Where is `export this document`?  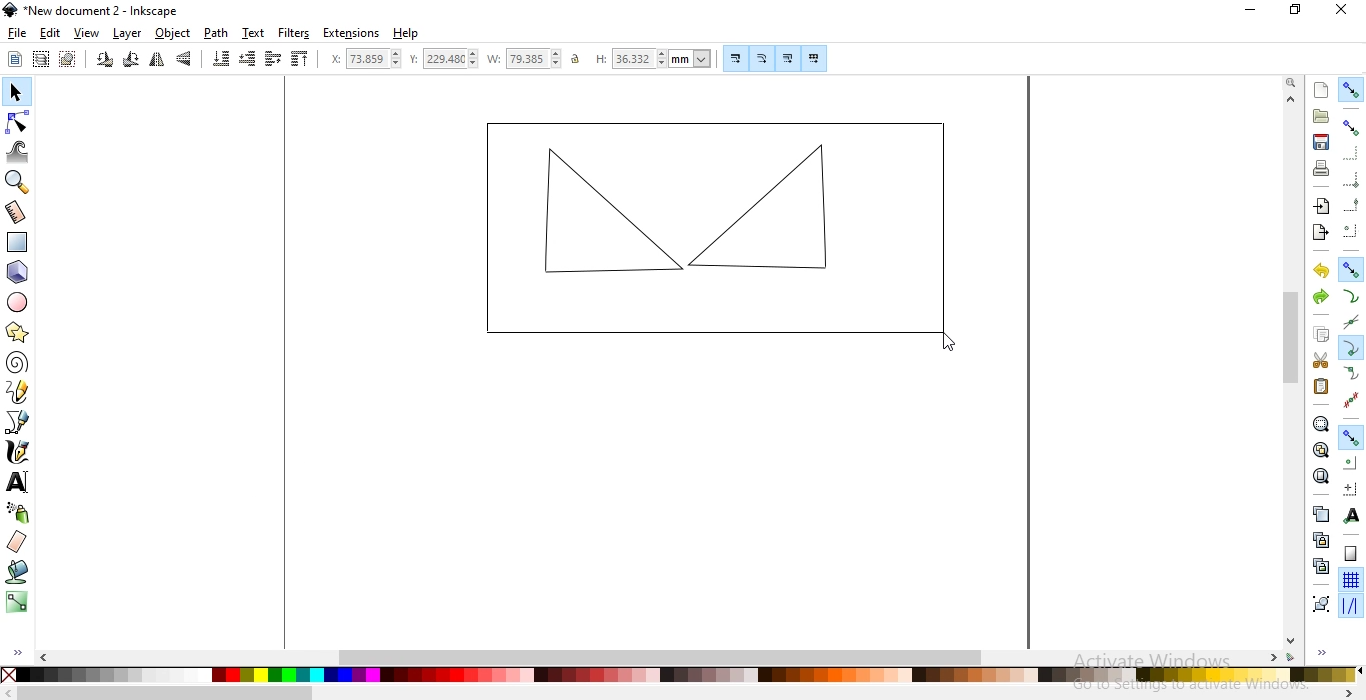 export this document is located at coordinates (1320, 231).